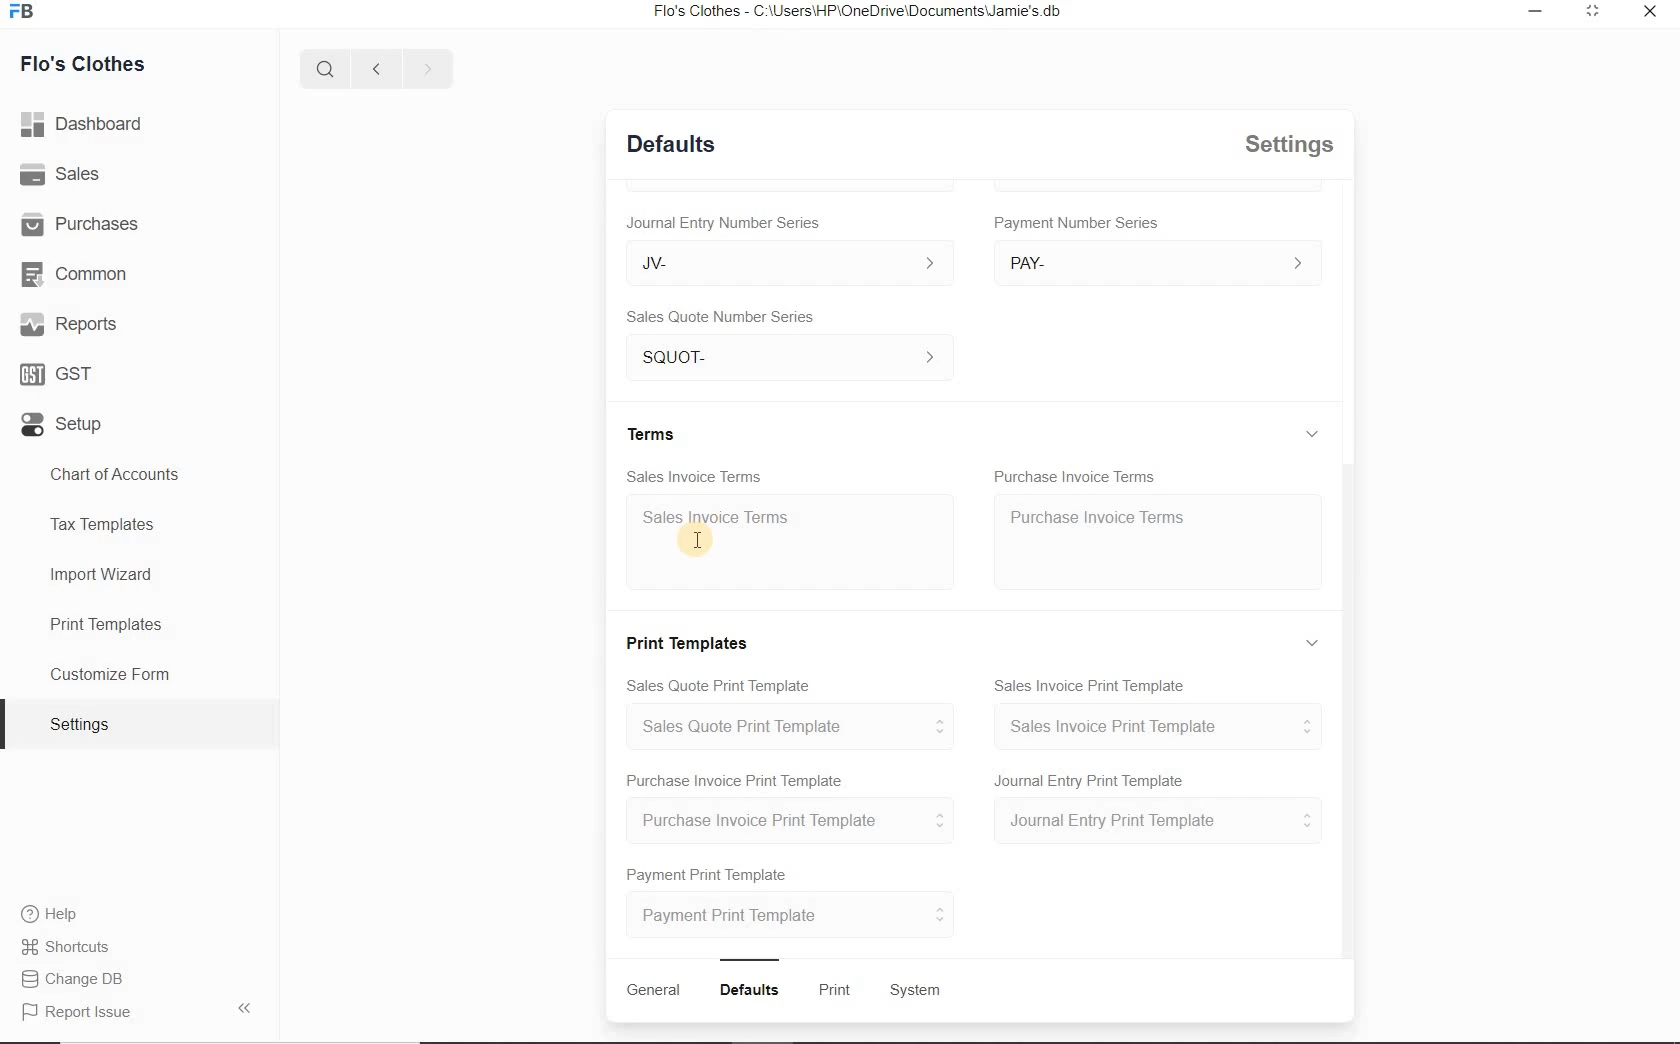 This screenshot has width=1680, height=1044. What do you see at coordinates (838, 991) in the screenshot?
I see `Print` at bounding box center [838, 991].